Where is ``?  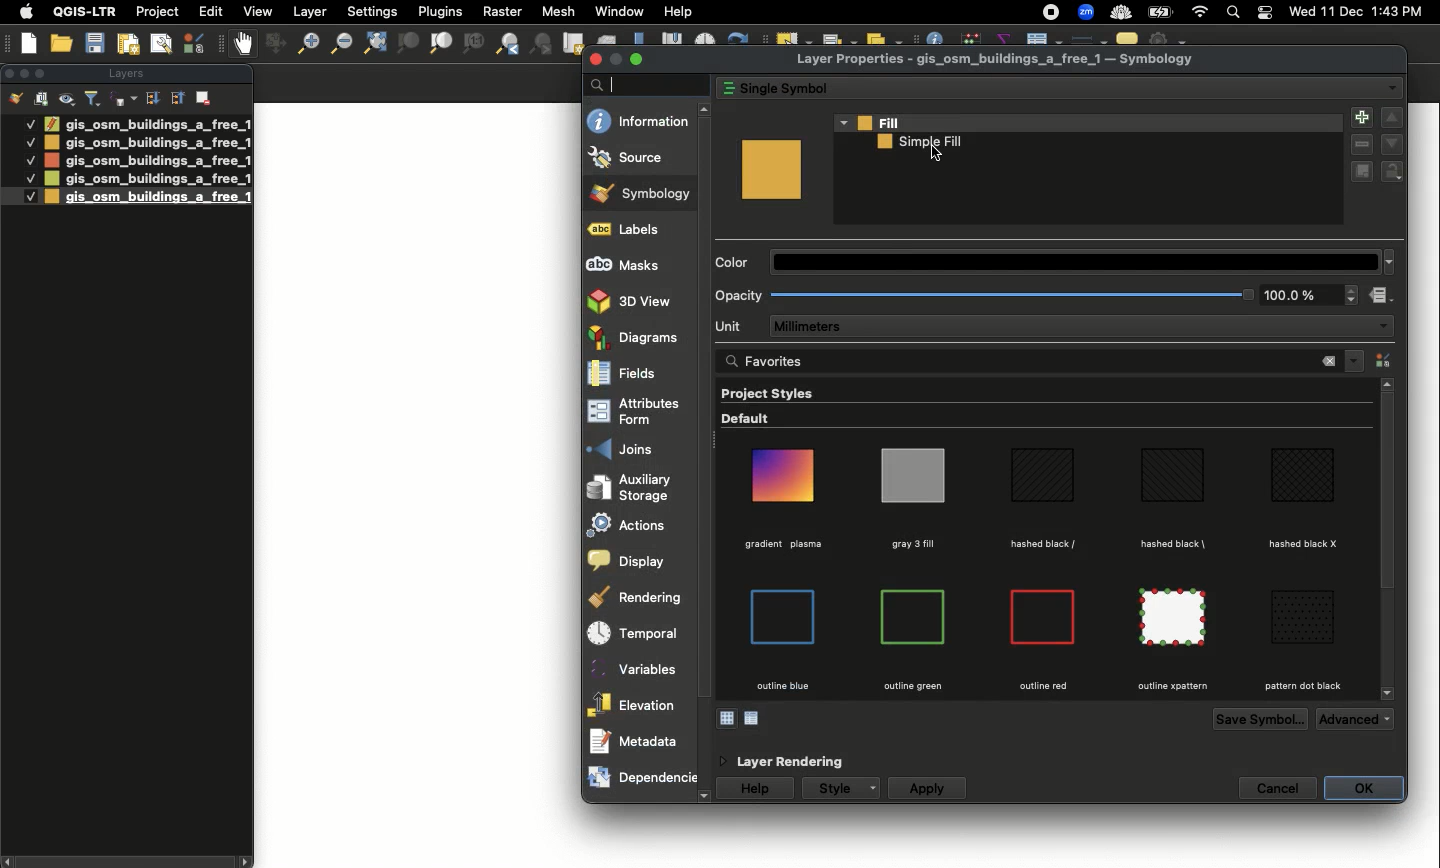  is located at coordinates (1124, 14).